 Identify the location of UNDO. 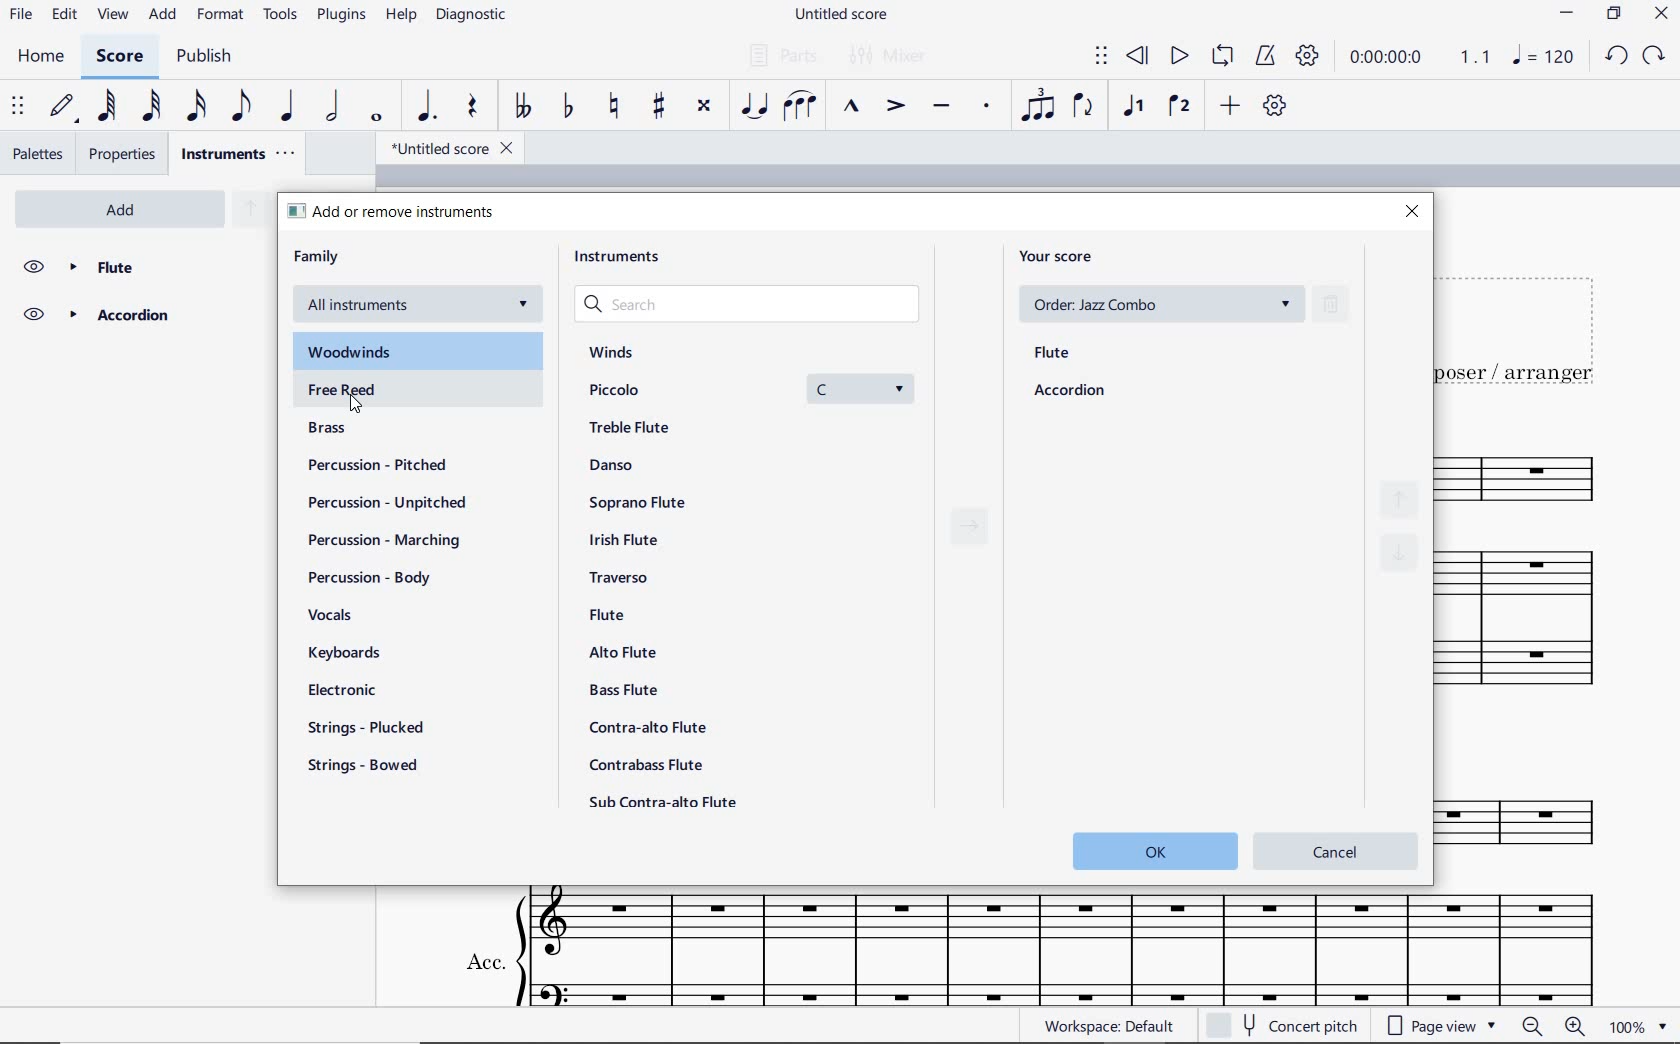
(1616, 55).